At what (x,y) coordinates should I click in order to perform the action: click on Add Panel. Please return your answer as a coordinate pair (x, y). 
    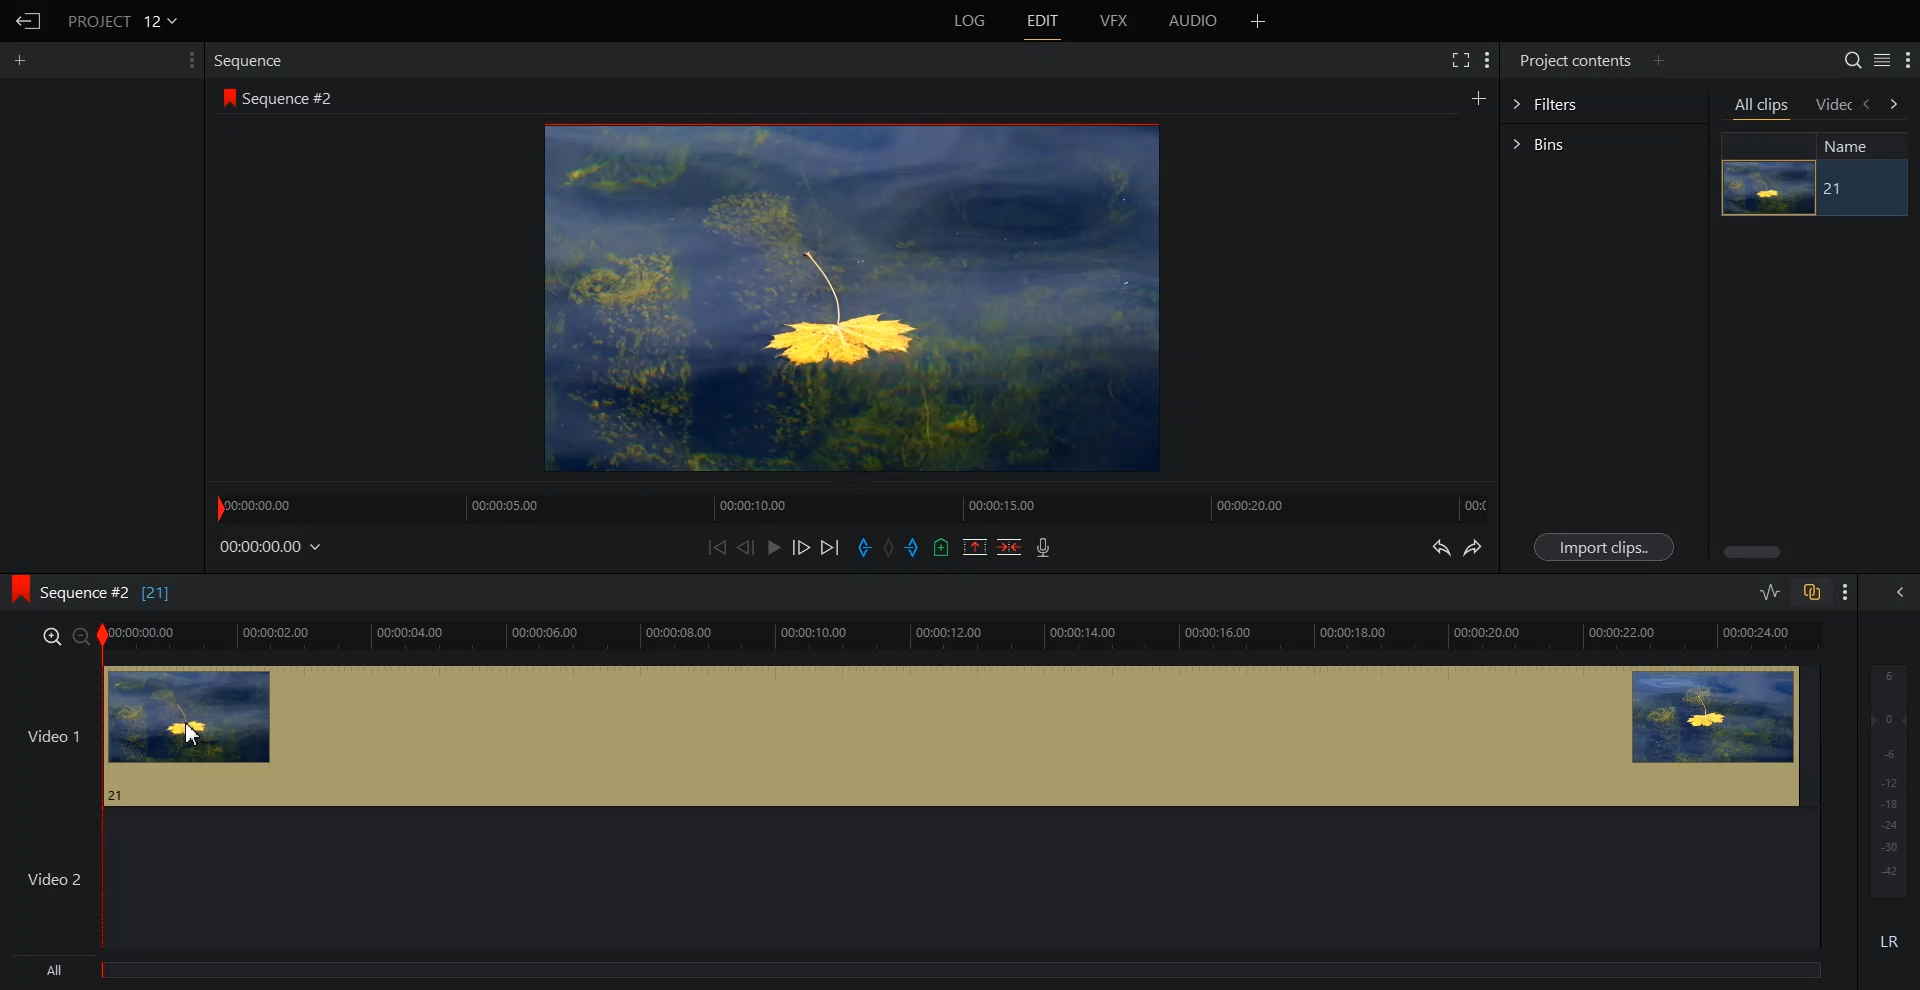
    Looking at the image, I should click on (1659, 59).